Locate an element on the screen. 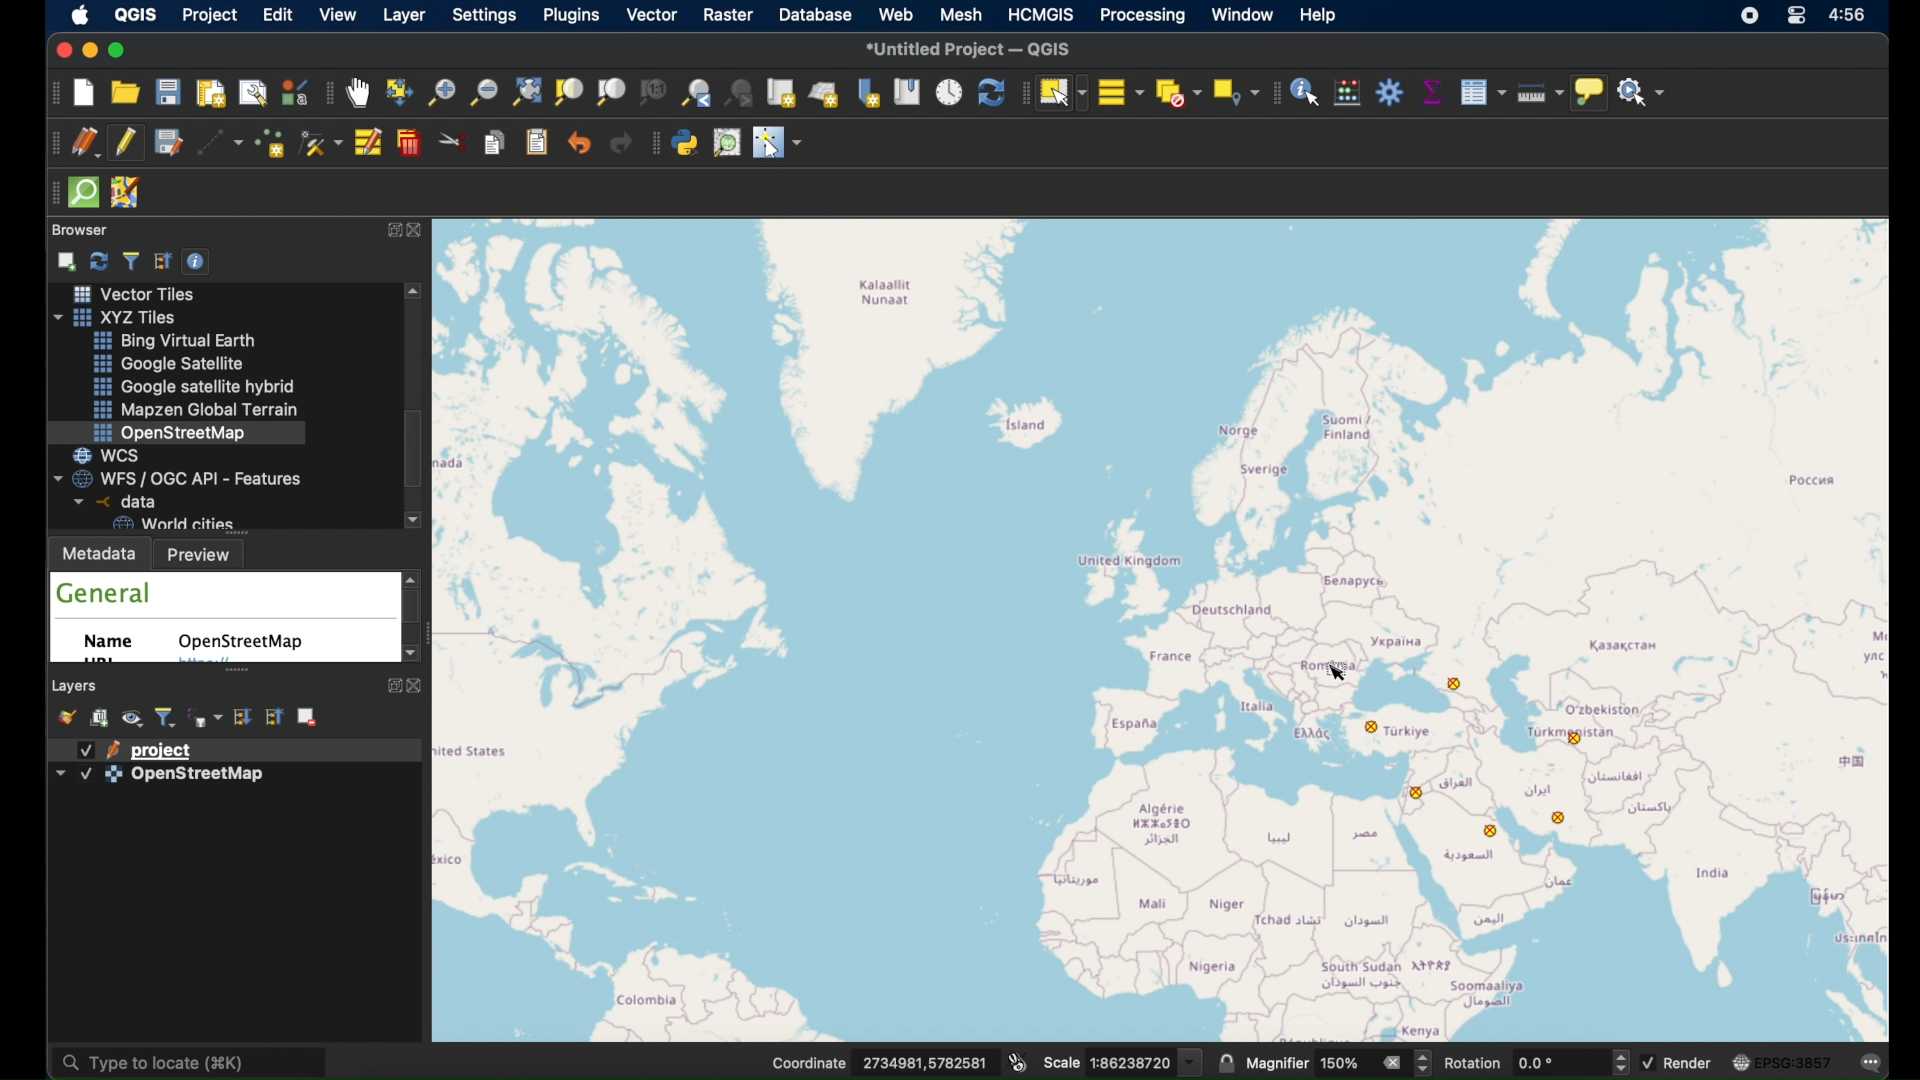  control center is located at coordinates (1799, 18).